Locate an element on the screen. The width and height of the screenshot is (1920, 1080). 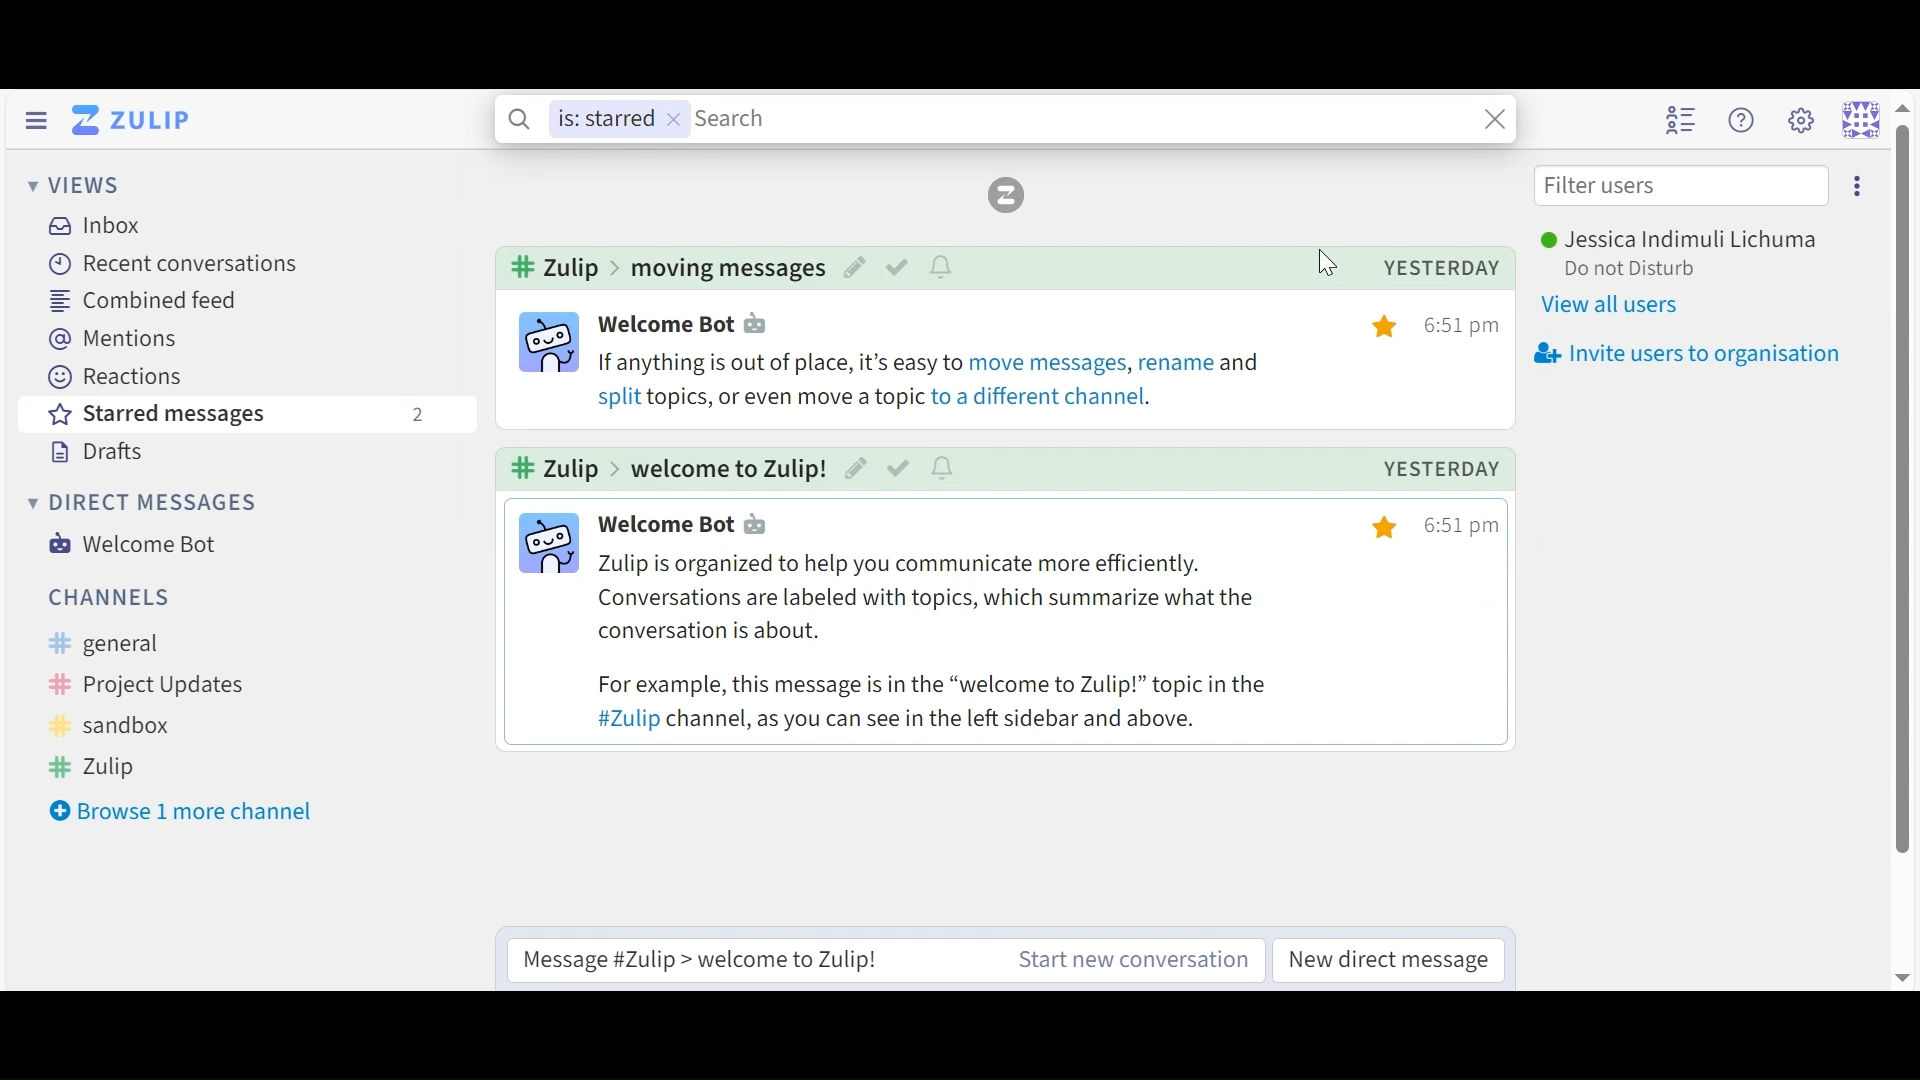
starred is located at coordinates (1386, 532).